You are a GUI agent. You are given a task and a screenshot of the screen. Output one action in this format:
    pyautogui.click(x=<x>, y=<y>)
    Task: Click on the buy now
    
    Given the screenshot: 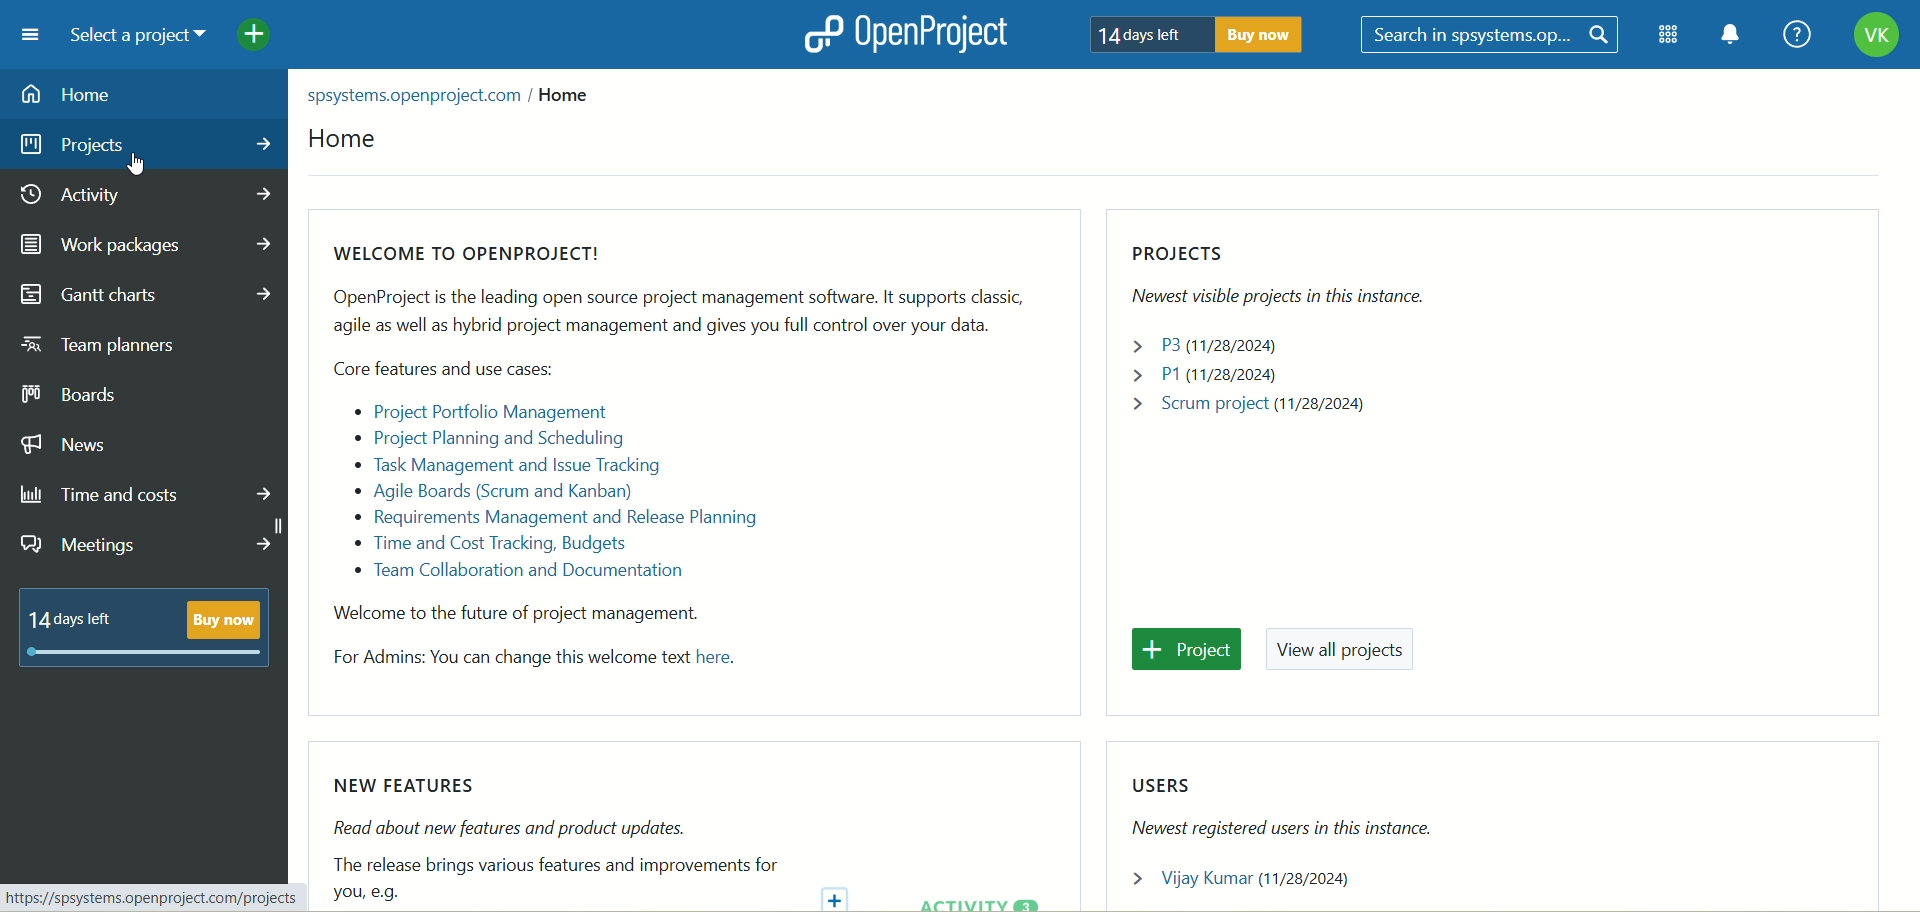 What is the action you would take?
    pyautogui.click(x=1267, y=38)
    